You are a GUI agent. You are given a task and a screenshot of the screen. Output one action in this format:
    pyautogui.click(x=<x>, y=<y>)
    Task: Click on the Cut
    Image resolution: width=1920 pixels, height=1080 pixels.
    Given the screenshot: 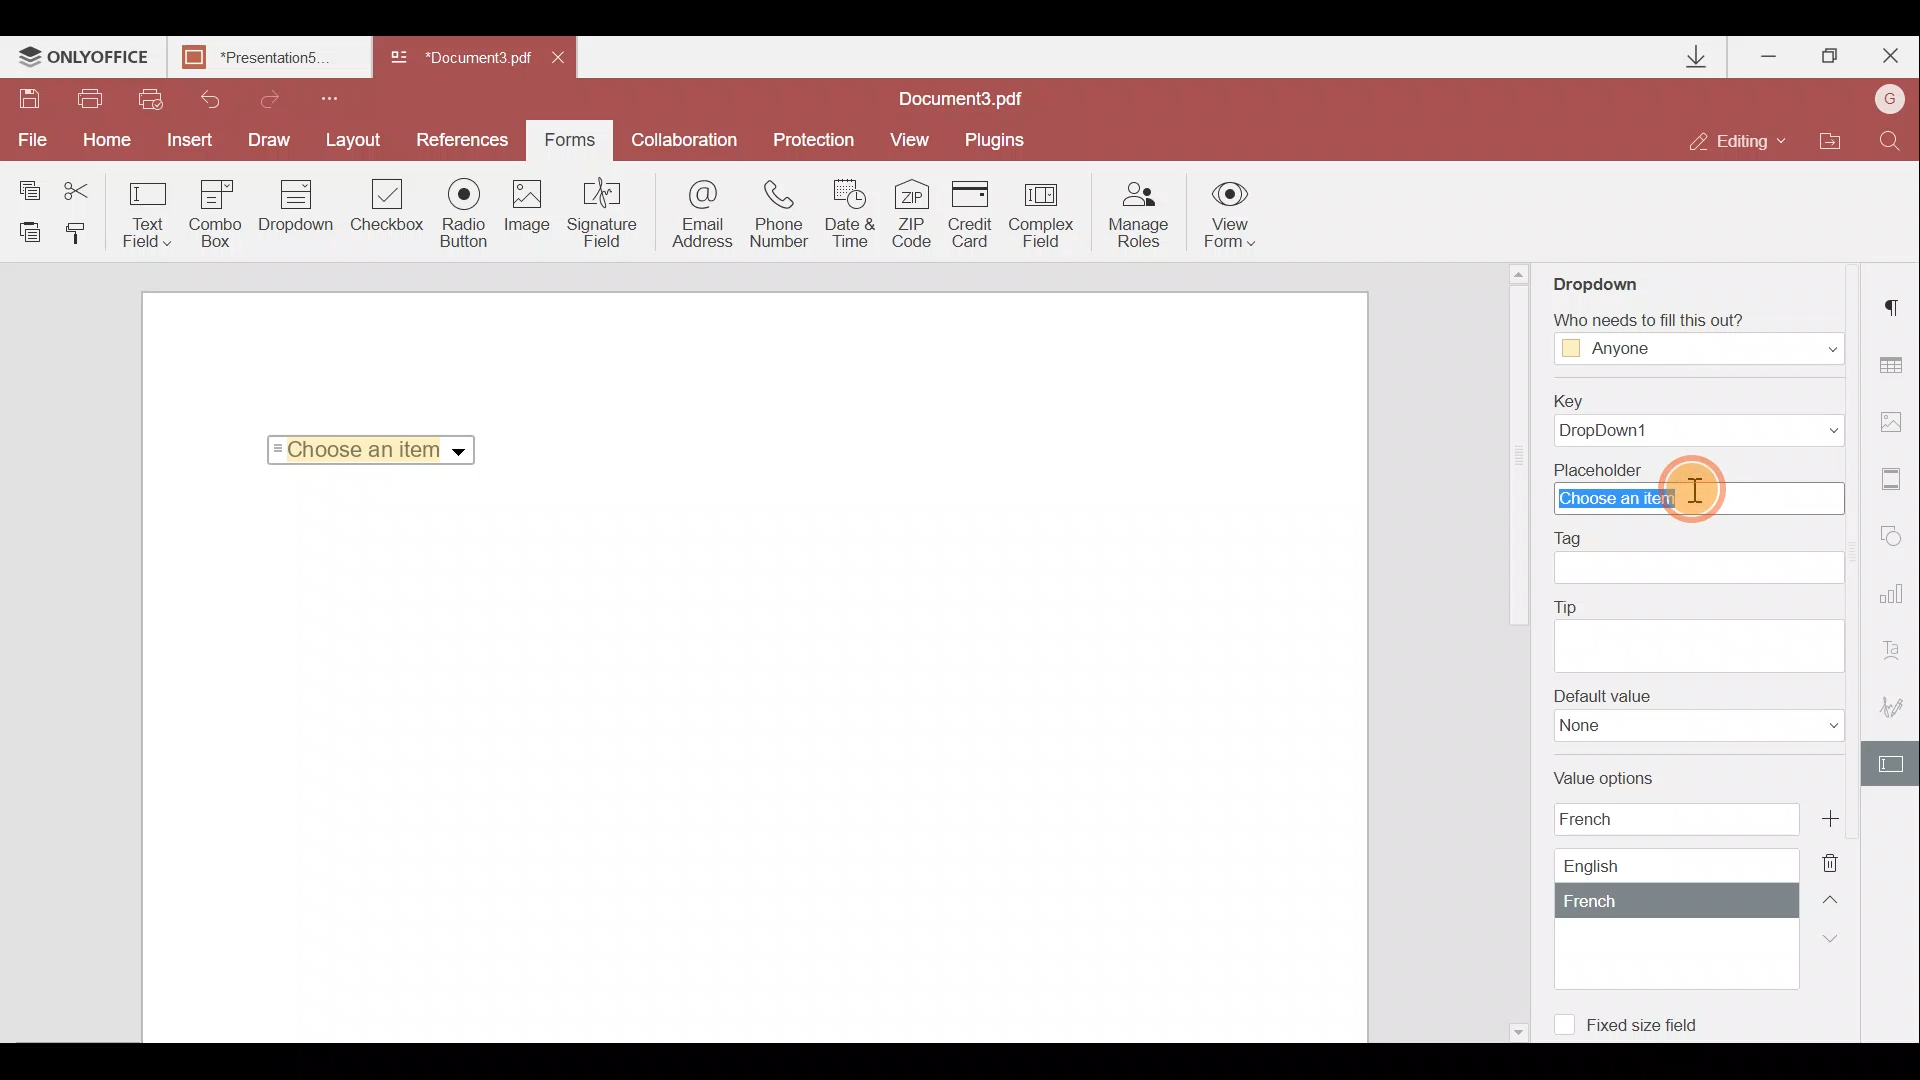 What is the action you would take?
    pyautogui.click(x=89, y=187)
    